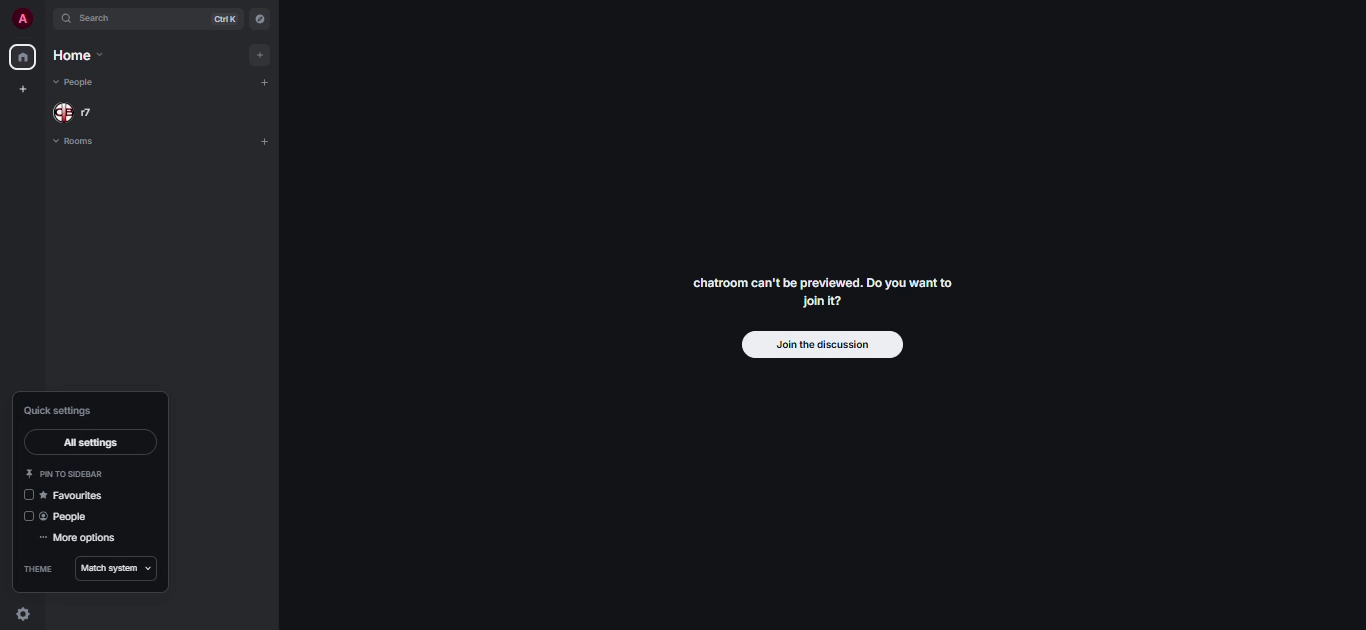 The width and height of the screenshot is (1366, 630). What do you see at coordinates (260, 53) in the screenshot?
I see `add` at bounding box center [260, 53].